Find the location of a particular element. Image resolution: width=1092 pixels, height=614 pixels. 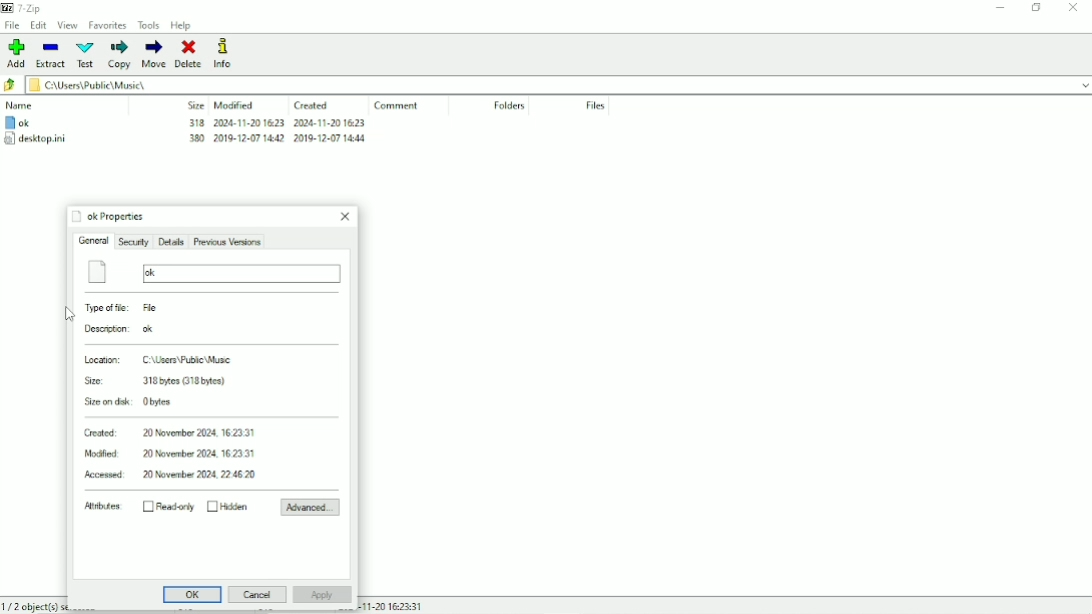

Restore down is located at coordinates (1037, 9).